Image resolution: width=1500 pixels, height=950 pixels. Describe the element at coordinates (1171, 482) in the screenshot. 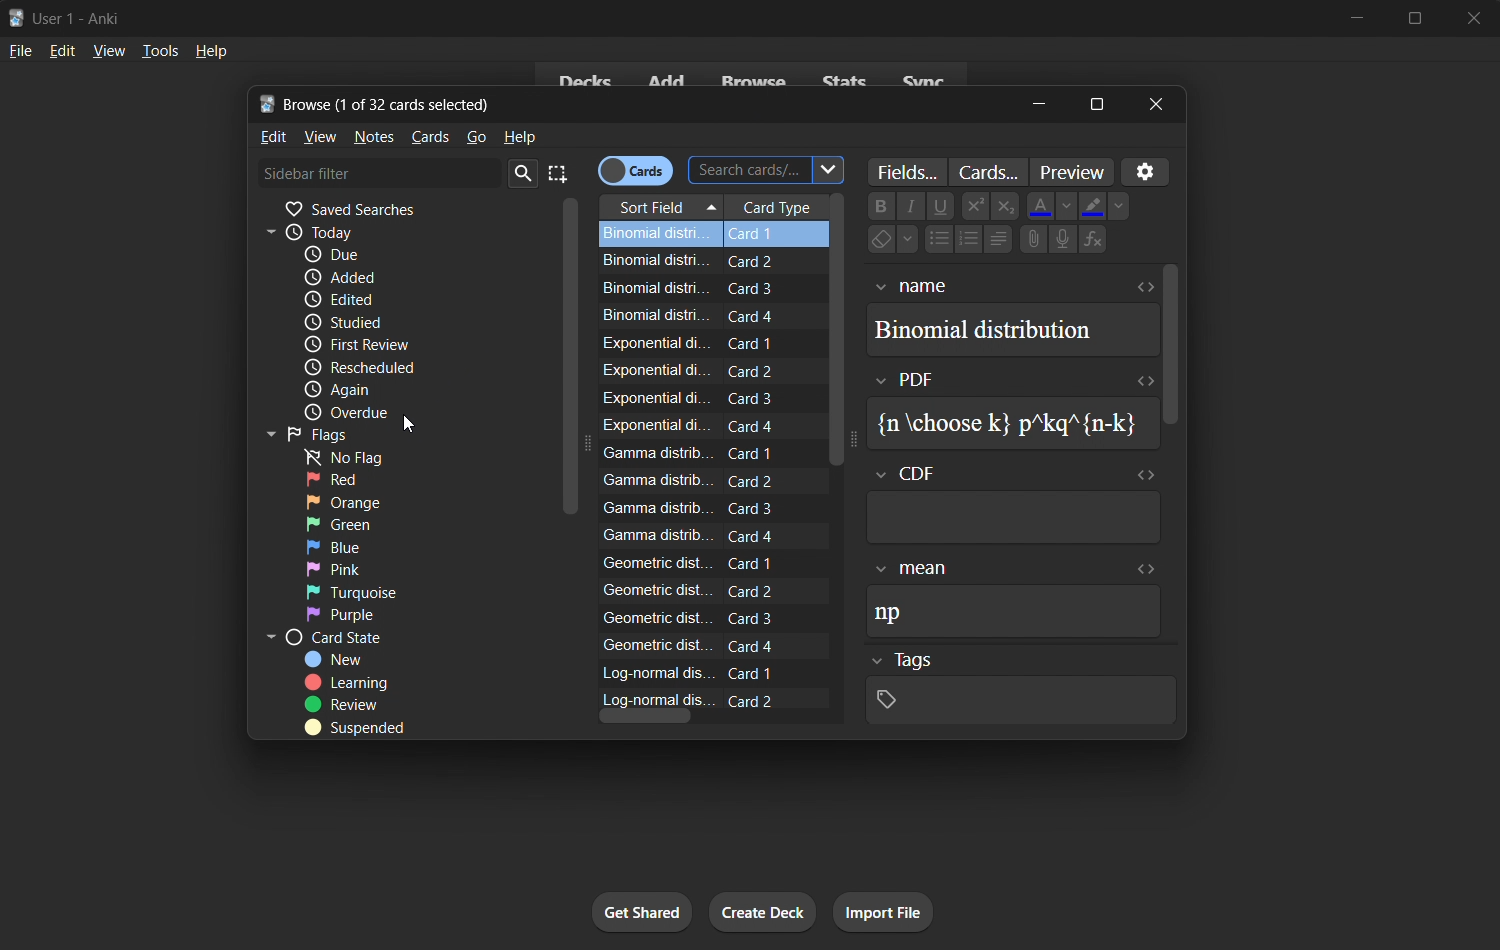

I see `vertical scrollbar` at that location.